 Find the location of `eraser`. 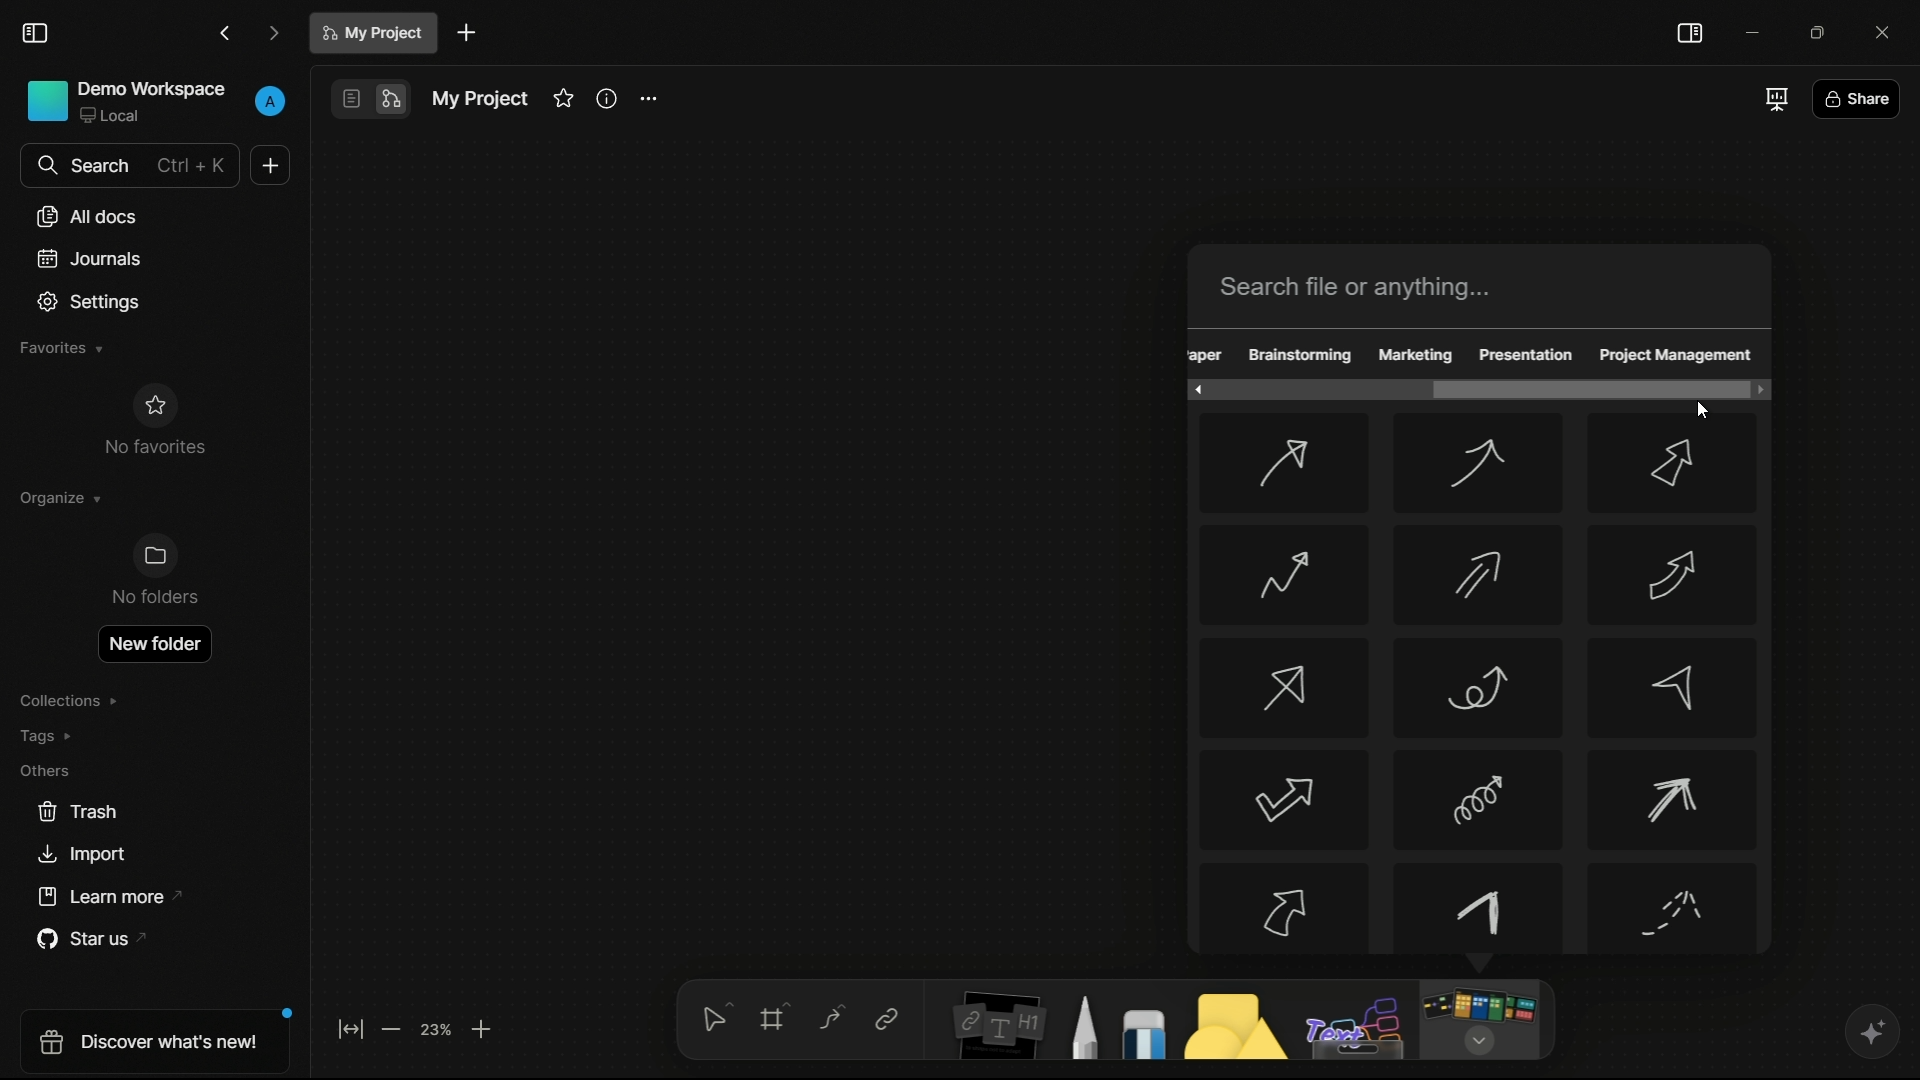

eraser is located at coordinates (1144, 1033).